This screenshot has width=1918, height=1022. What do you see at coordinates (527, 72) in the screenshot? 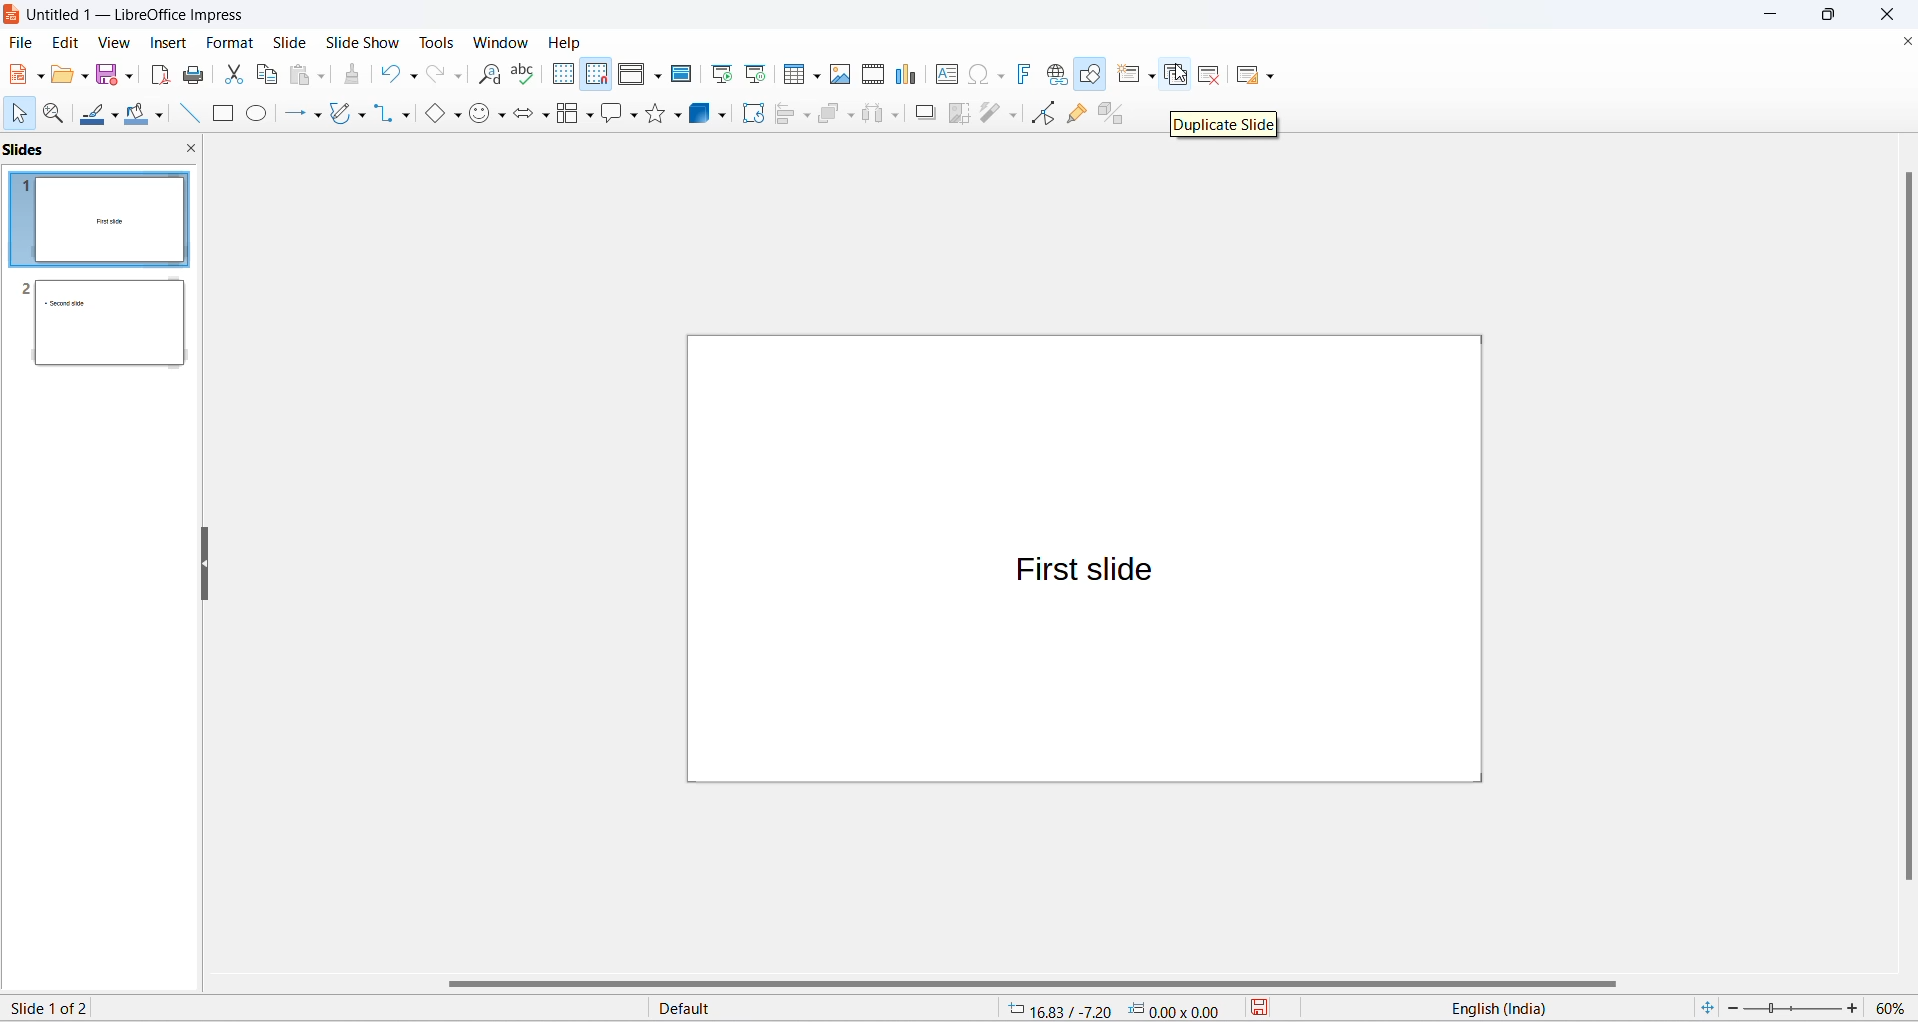
I see `spellings` at bounding box center [527, 72].